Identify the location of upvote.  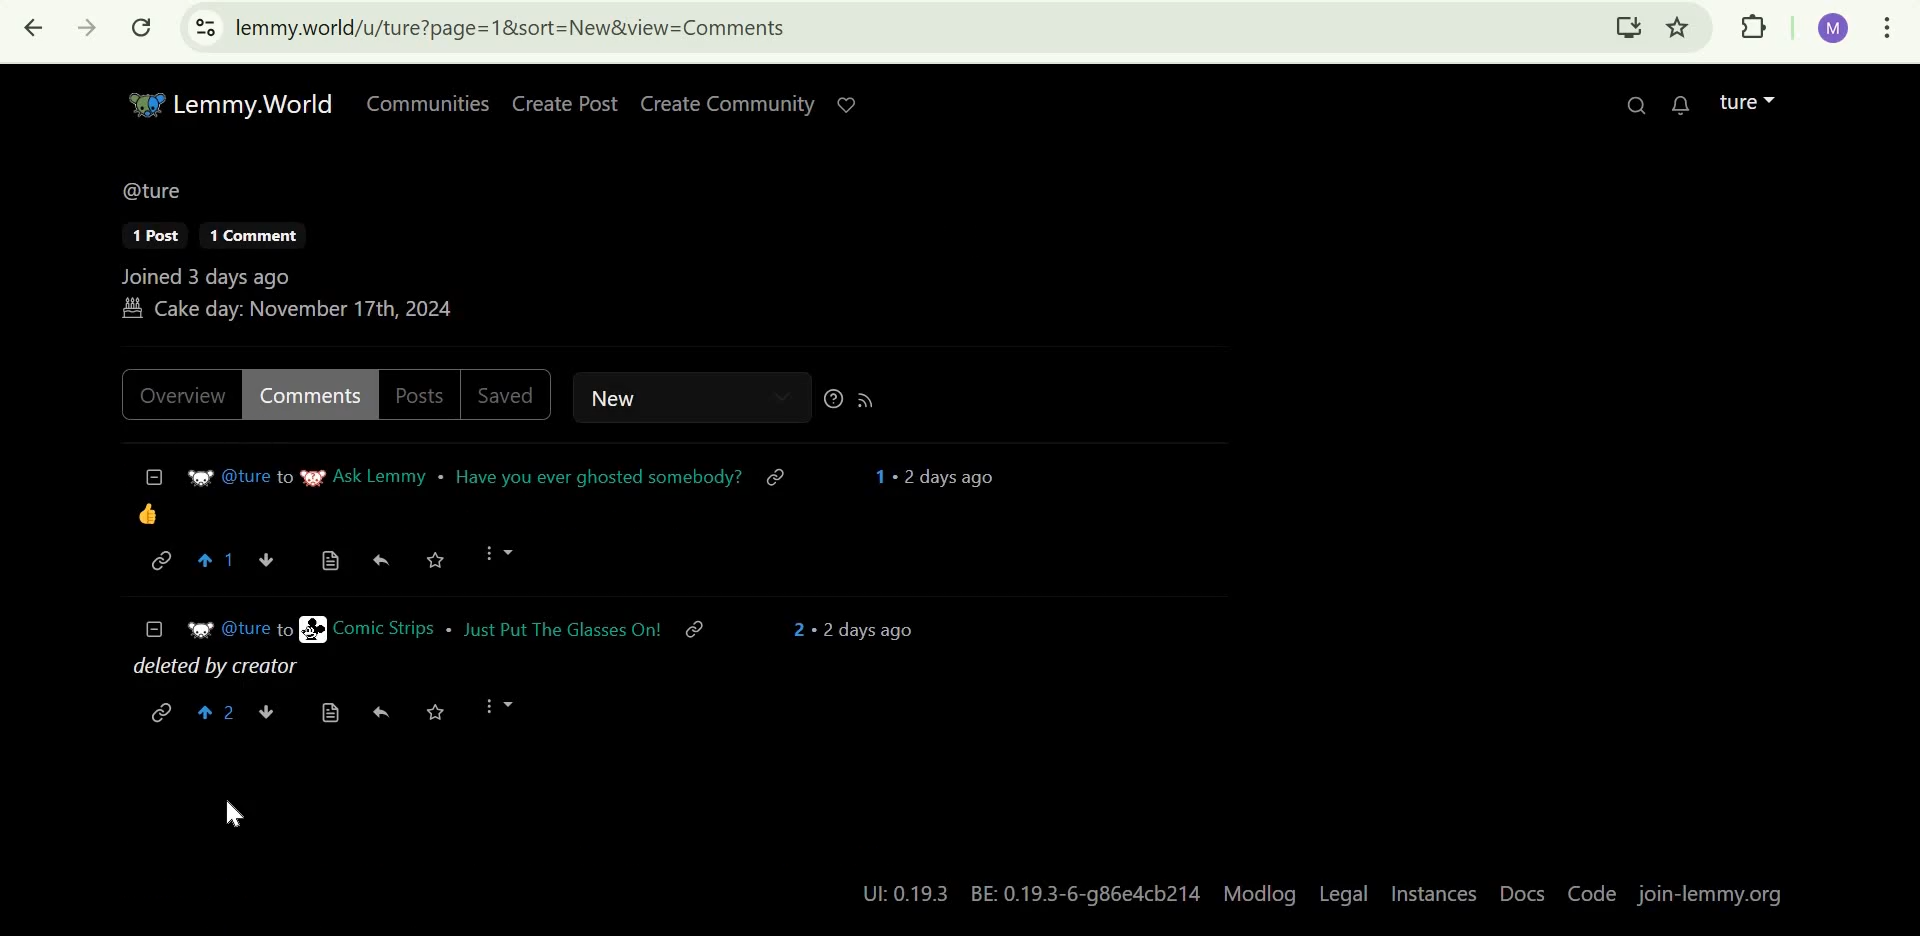
(217, 561).